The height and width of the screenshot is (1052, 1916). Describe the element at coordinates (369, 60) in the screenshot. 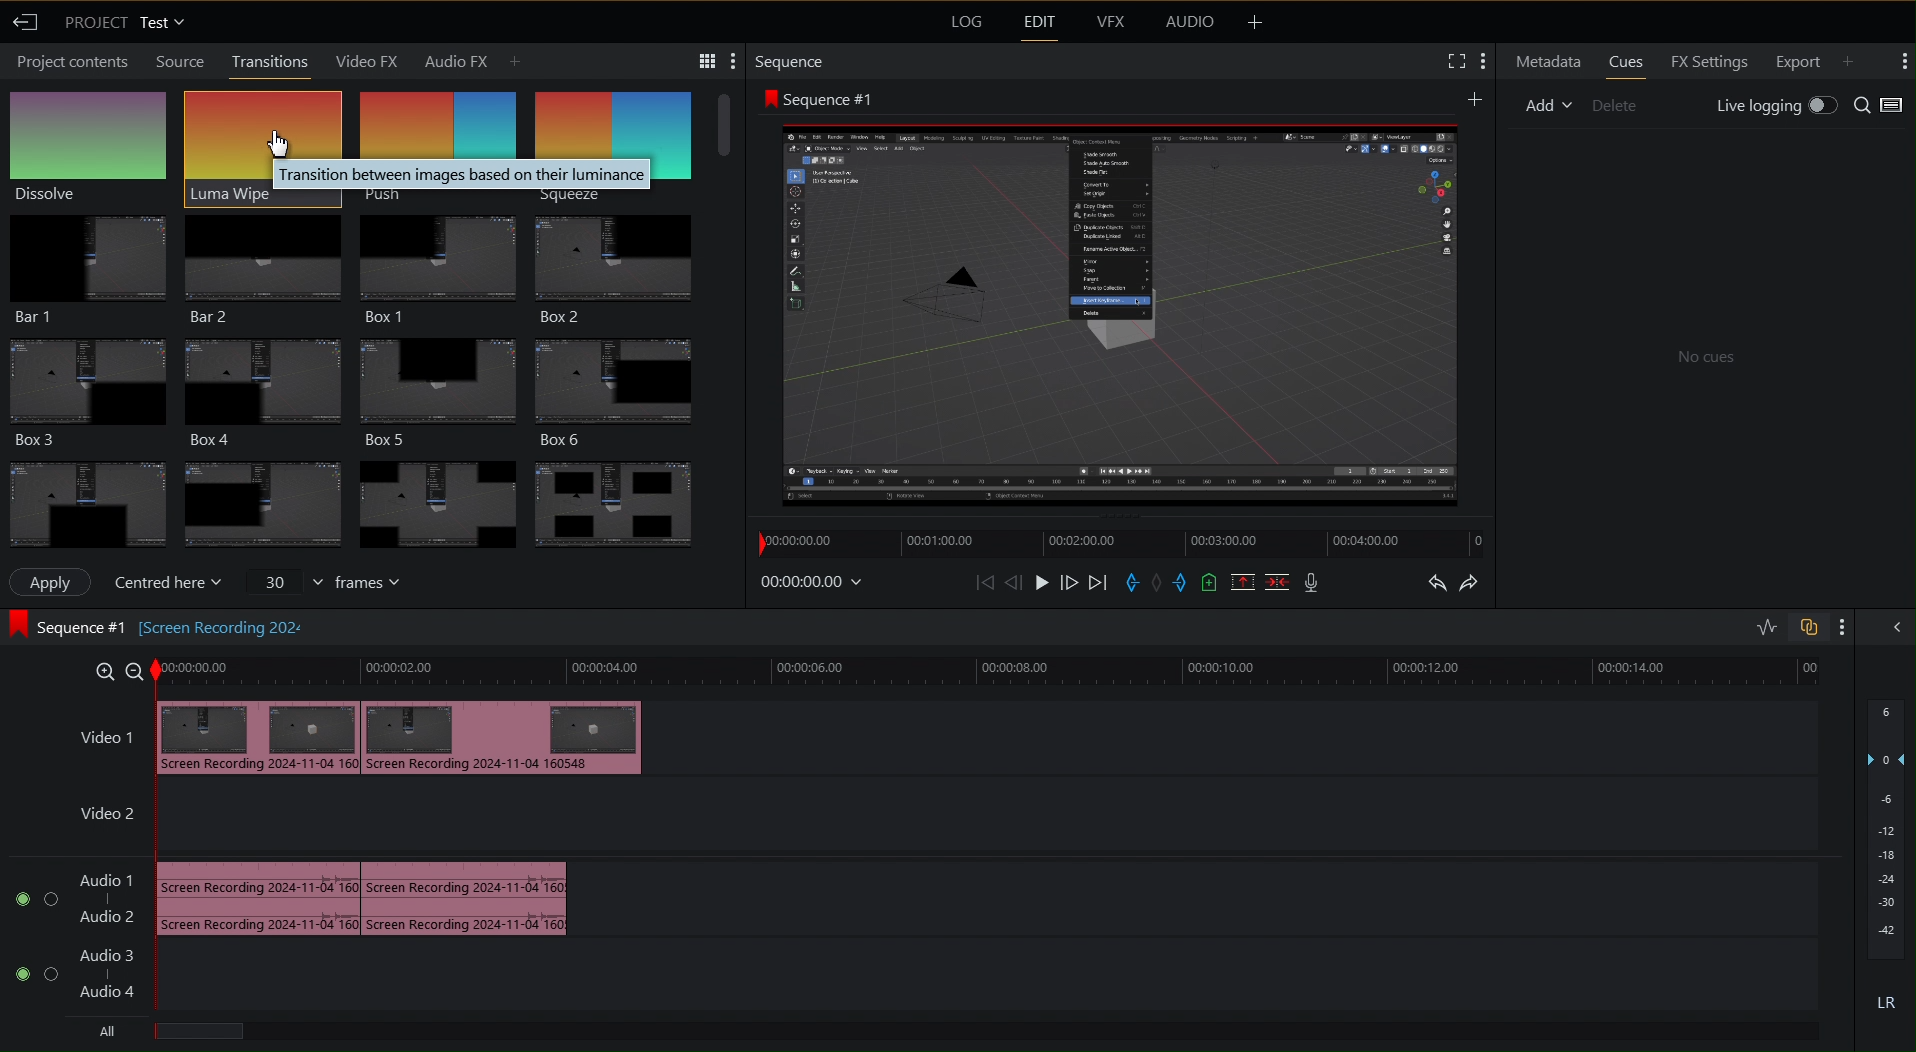

I see `Video FX` at that location.